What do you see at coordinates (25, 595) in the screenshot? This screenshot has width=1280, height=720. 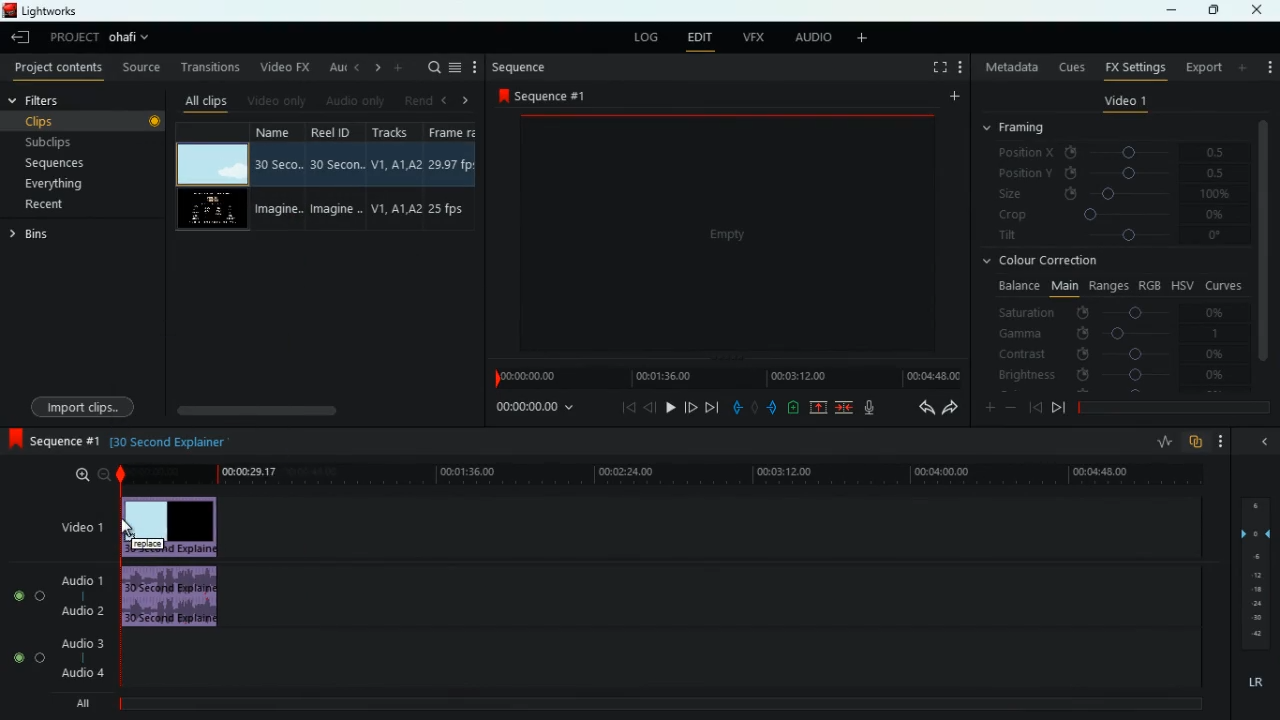 I see `Audio` at bounding box center [25, 595].